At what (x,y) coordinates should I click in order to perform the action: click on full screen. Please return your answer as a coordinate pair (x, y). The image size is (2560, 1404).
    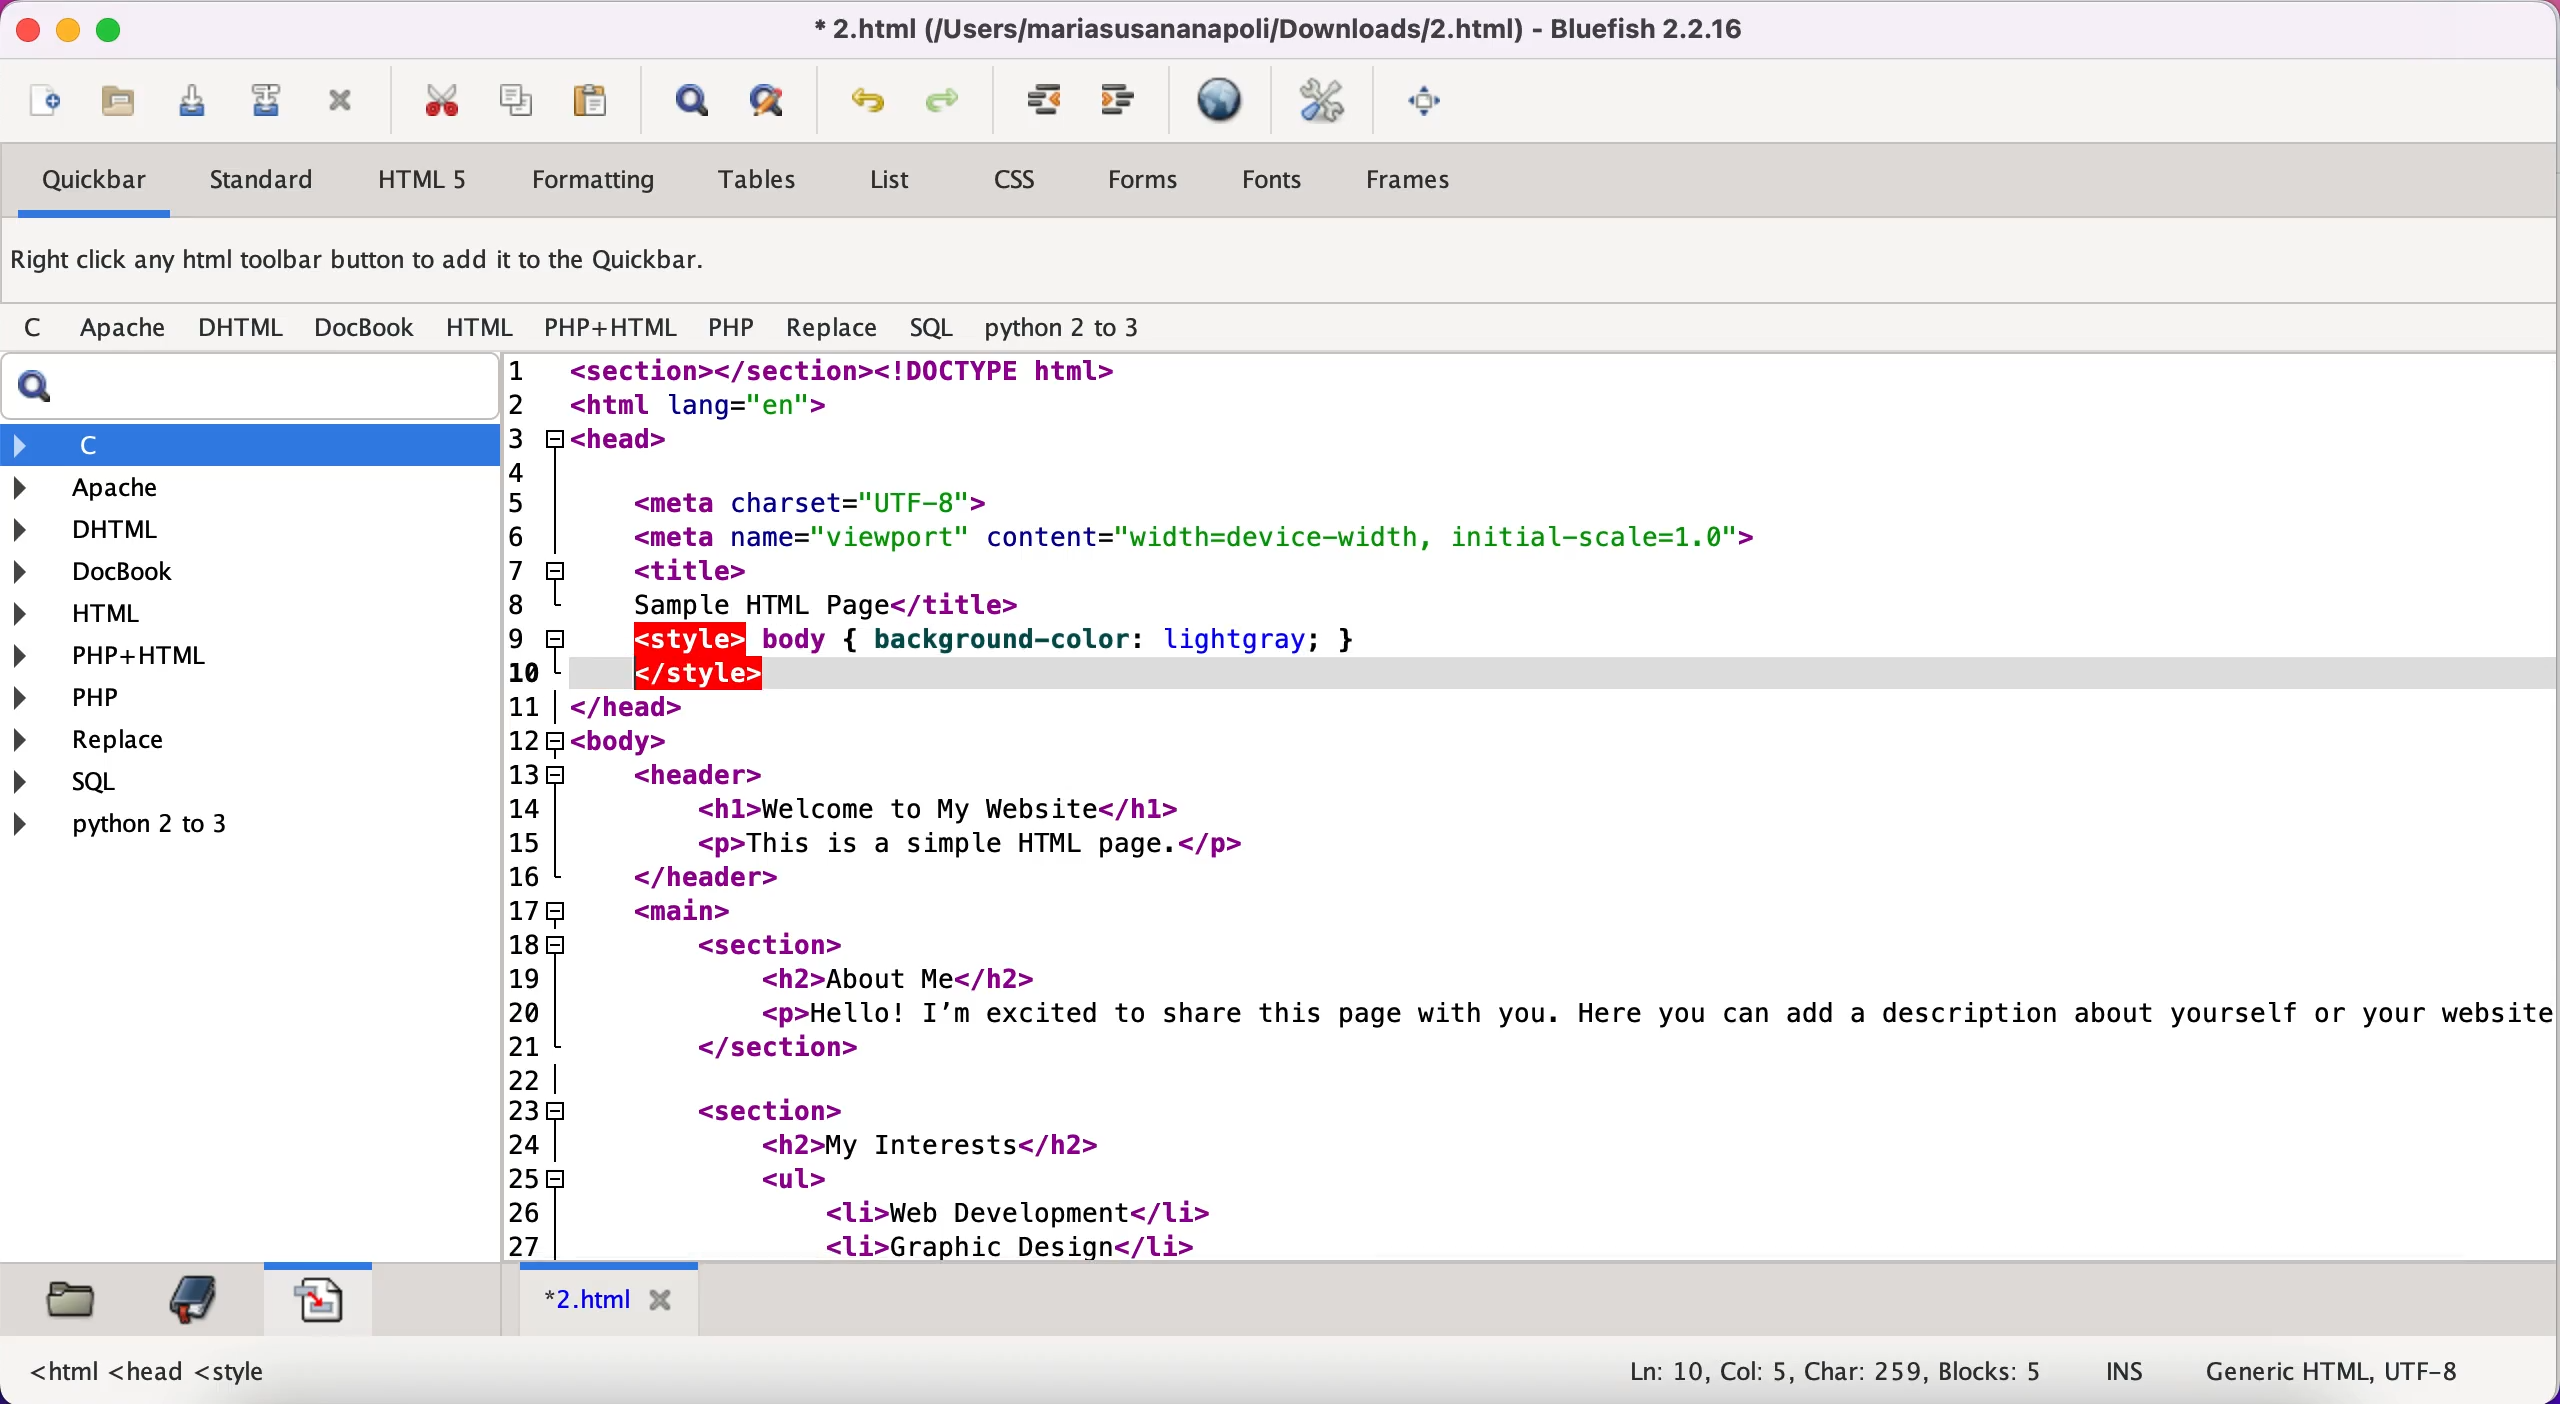
    Looking at the image, I should click on (1430, 98).